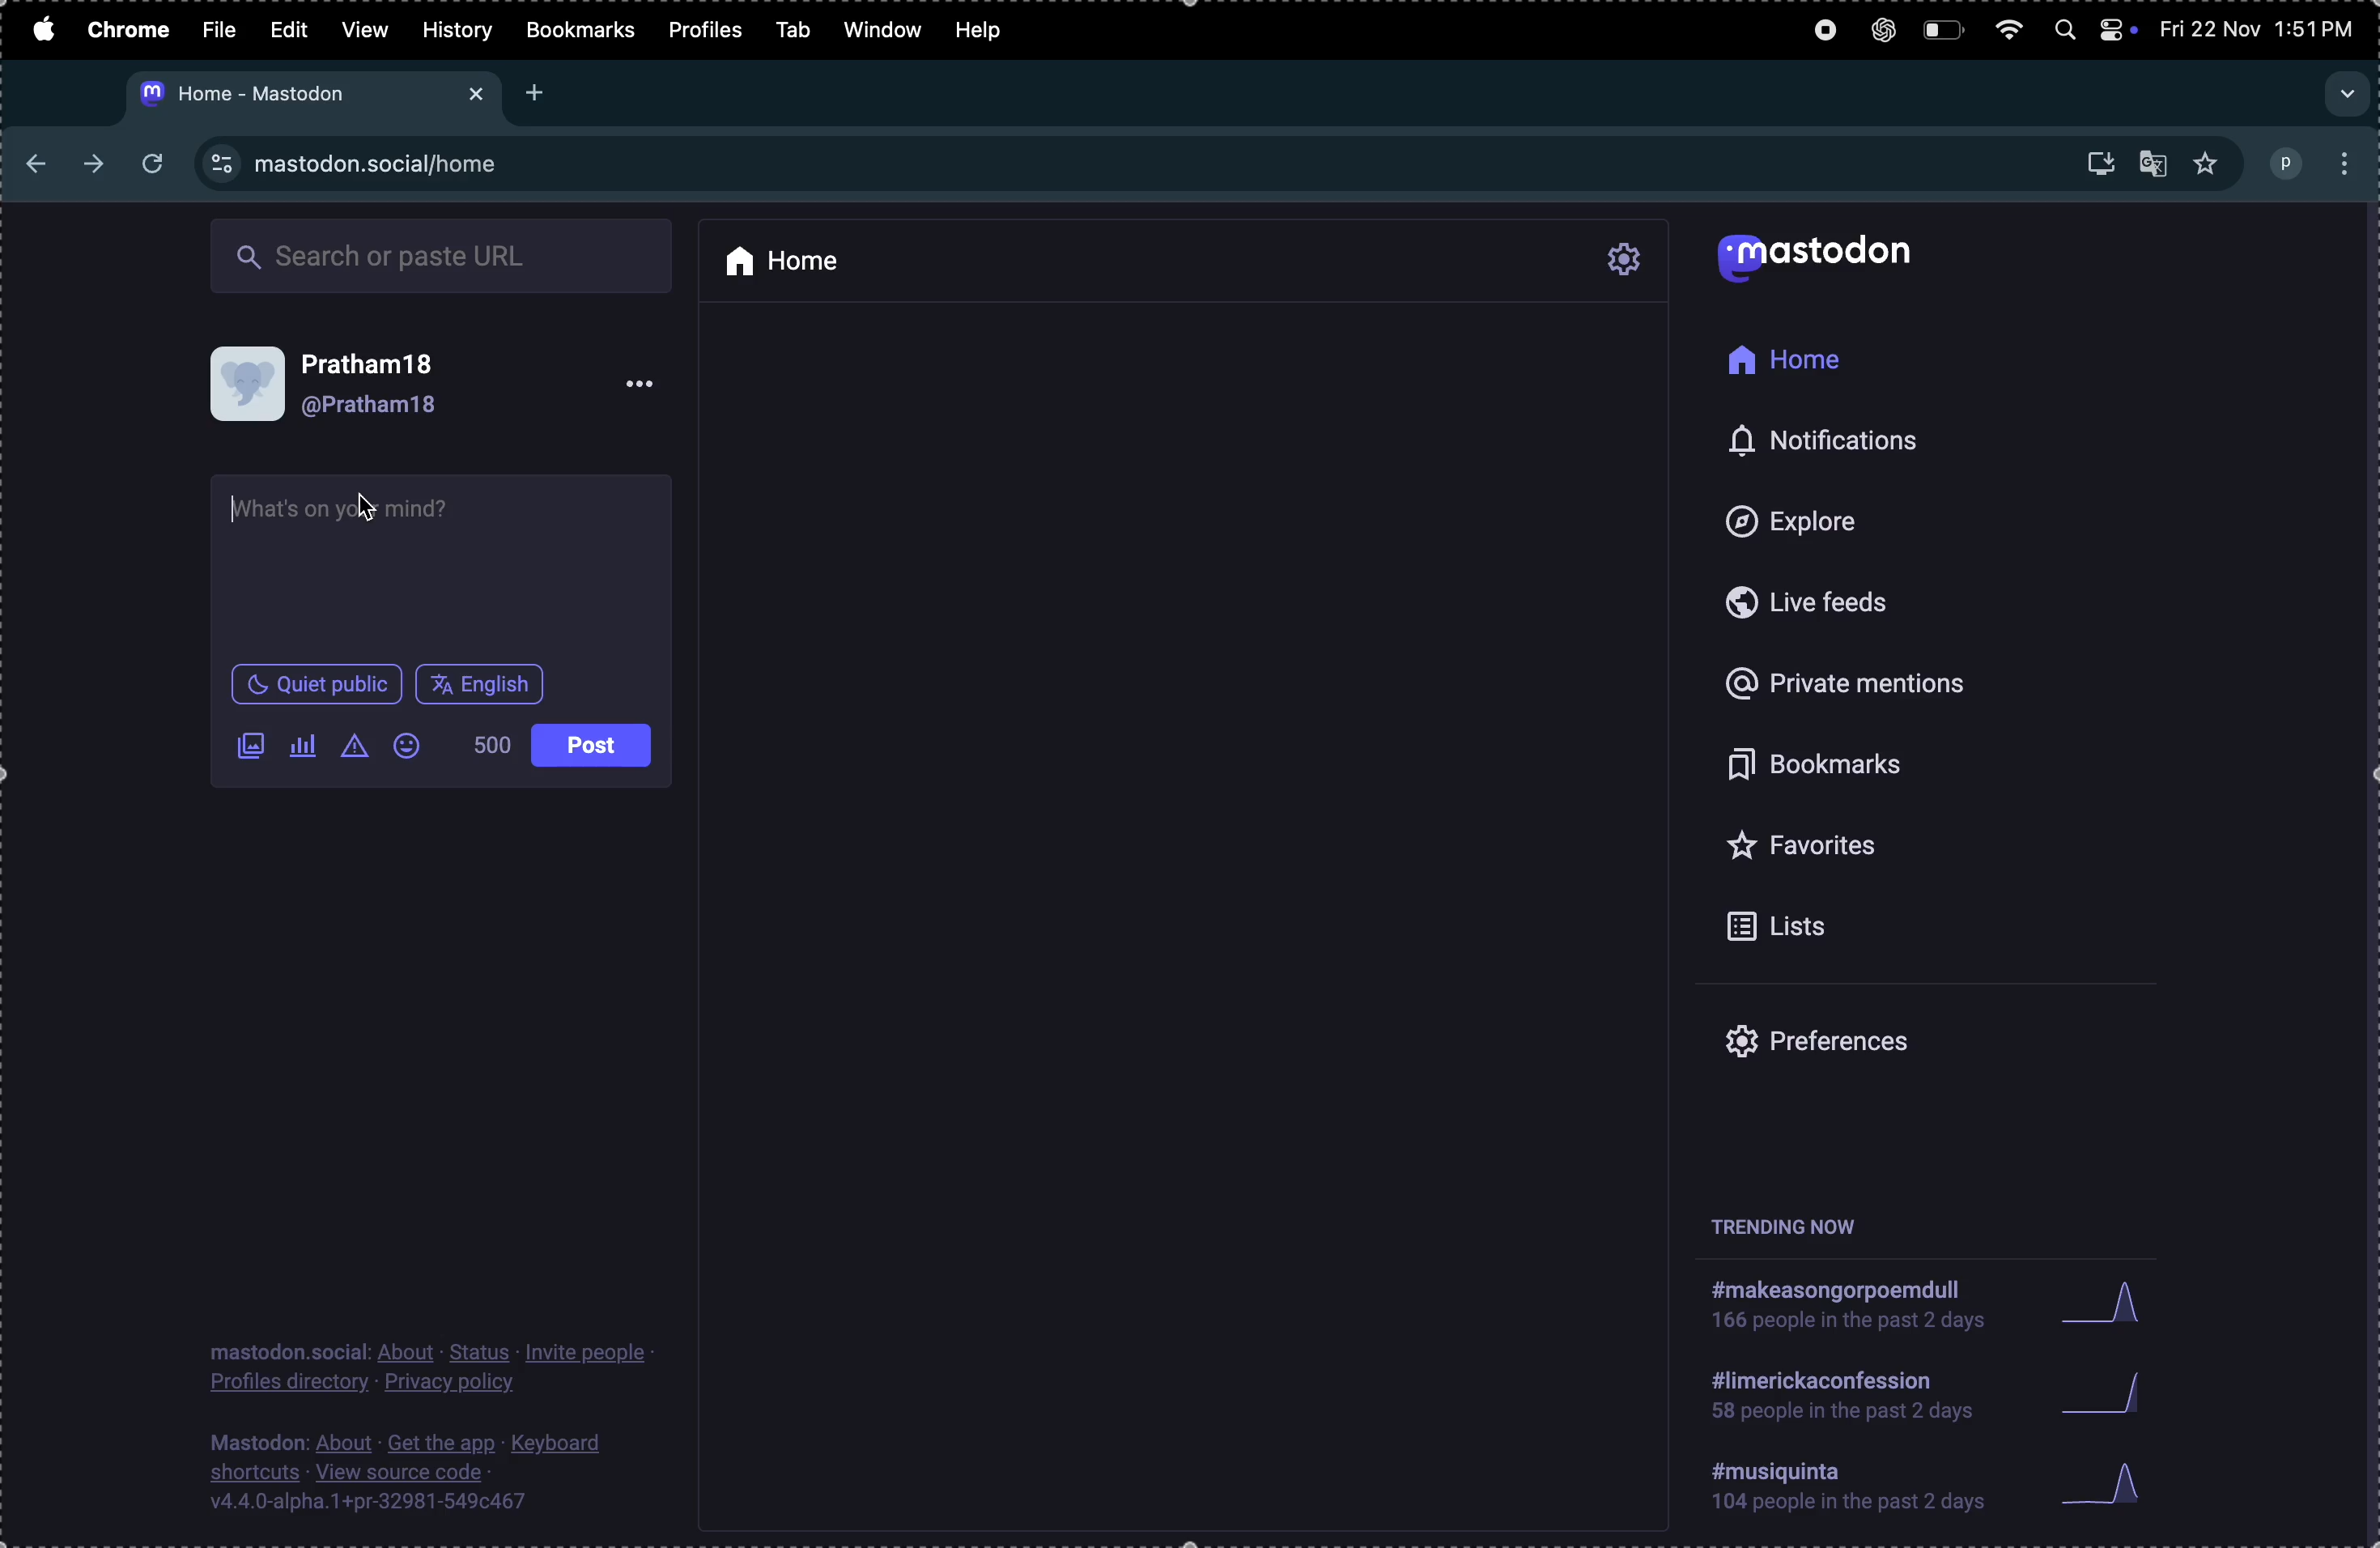 The width and height of the screenshot is (2380, 1548). What do you see at coordinates (1842, 1305) in the screenshot?
I see `hashtag` at bounding box center [1842, 1305].